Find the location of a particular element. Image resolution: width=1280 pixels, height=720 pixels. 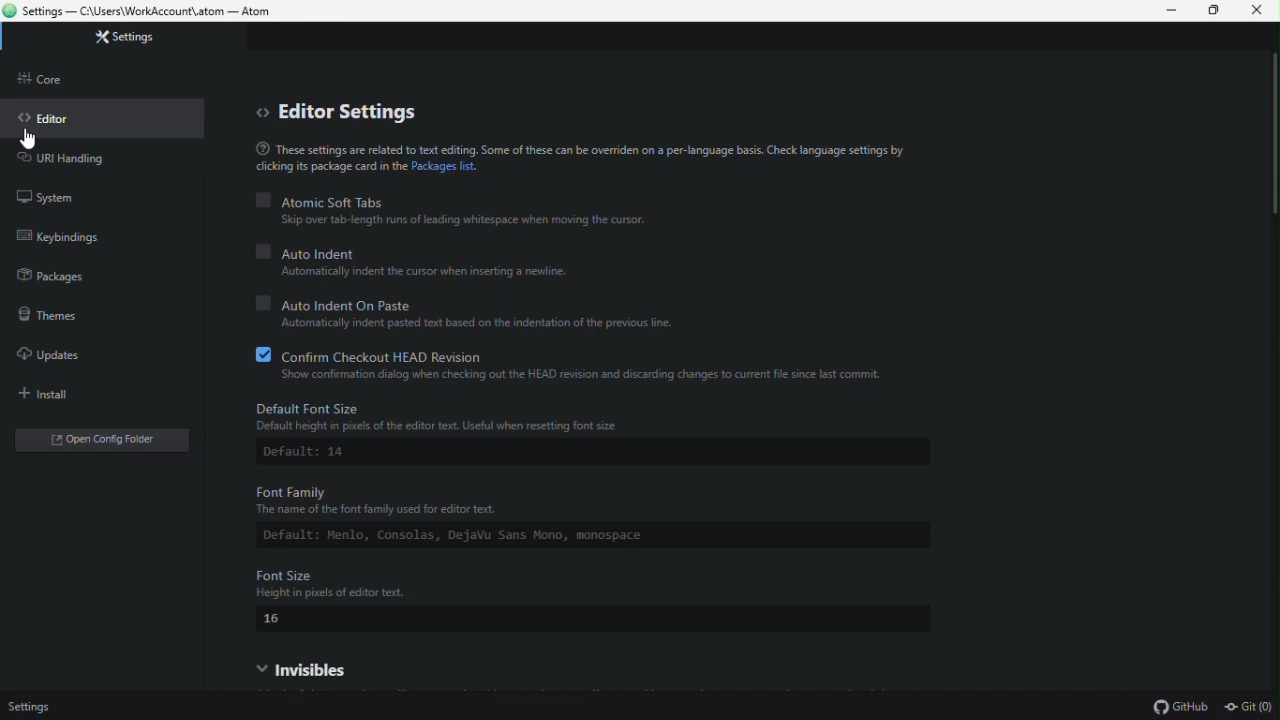

Settings is located at coordinates (135, 39).